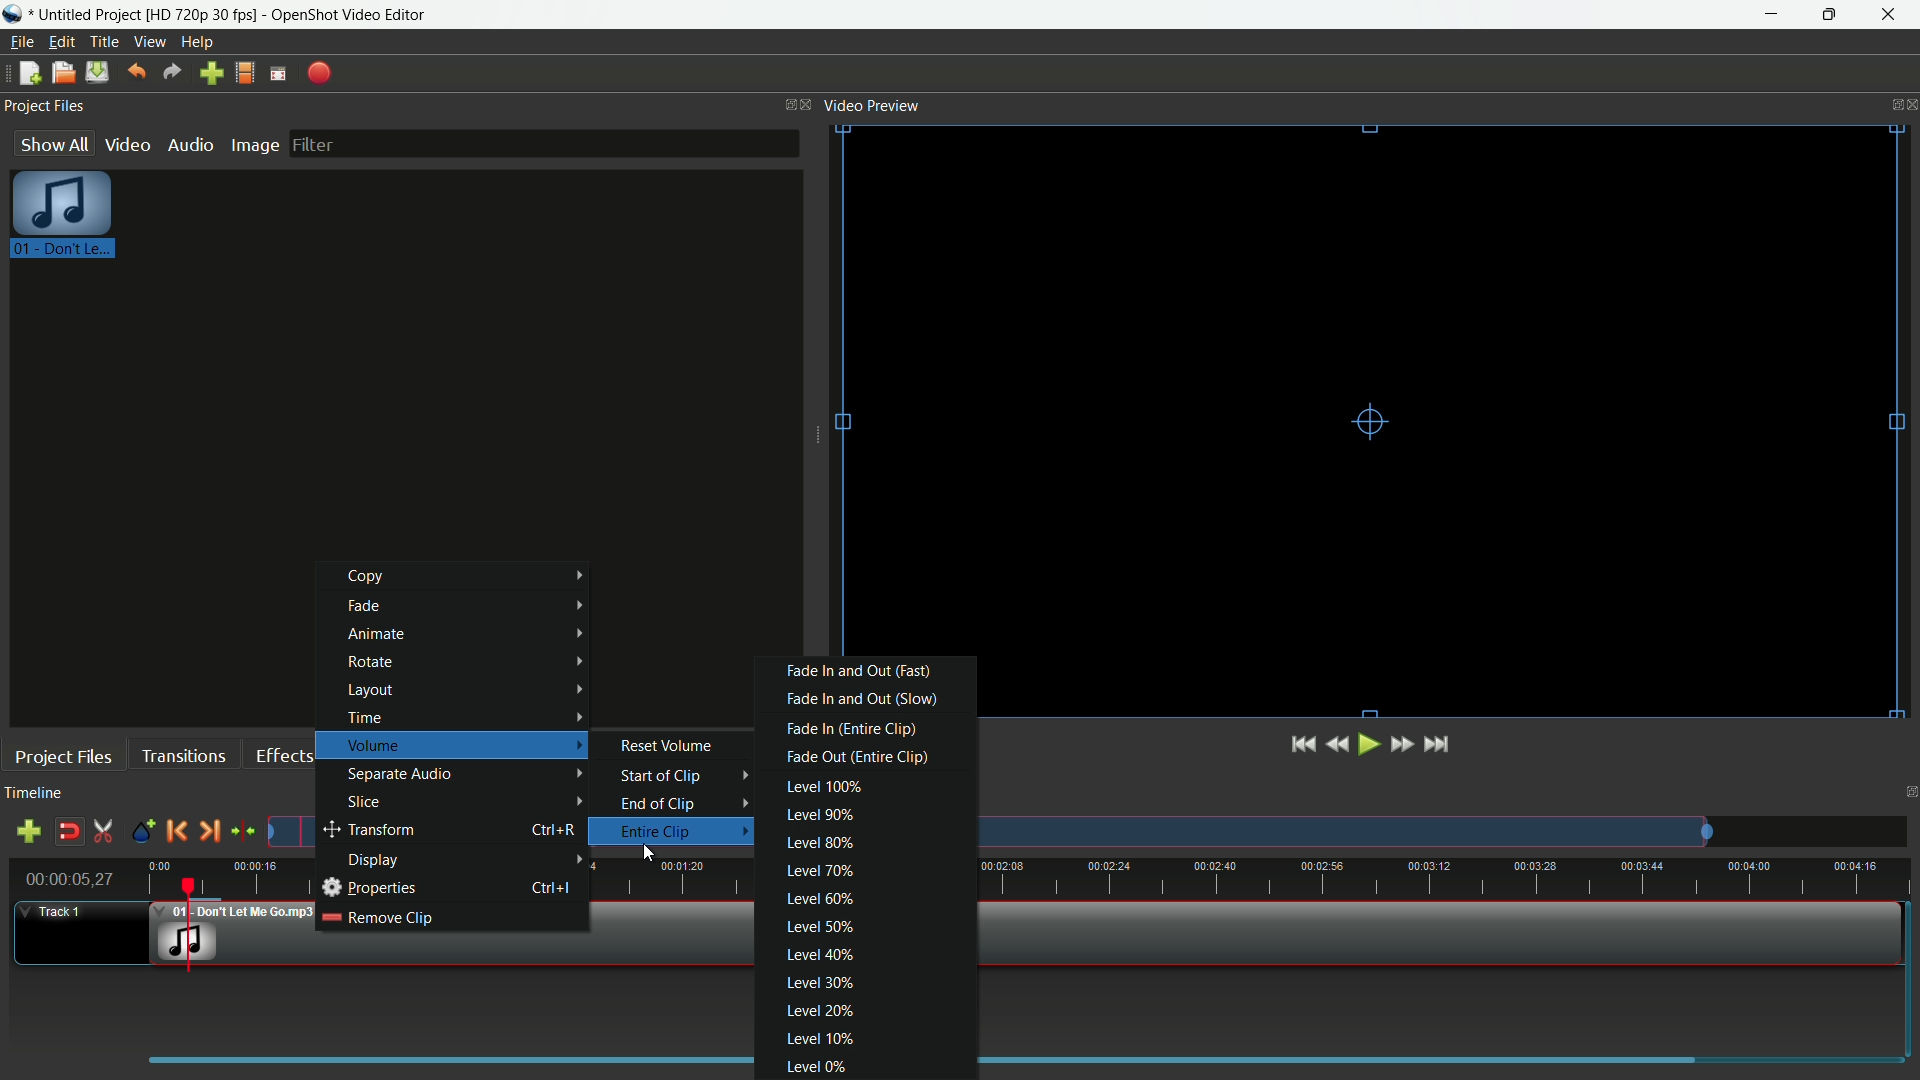 The width and height of the screenshot is (1920, 1080). Describe the element at coordinates (69, 832) in the screenshot. I see `disable snap` at that location.